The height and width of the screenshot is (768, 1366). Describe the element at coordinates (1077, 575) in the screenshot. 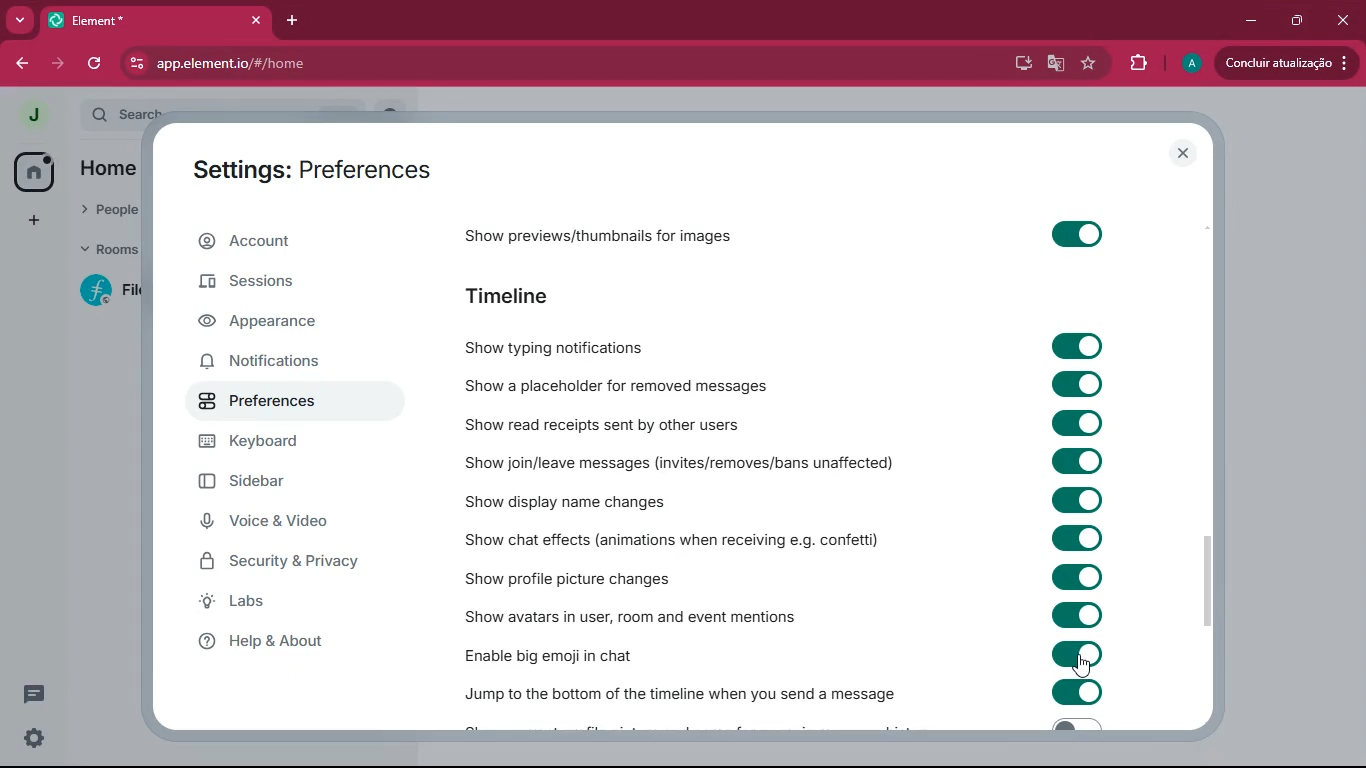

I see `toggle on ` at that location.